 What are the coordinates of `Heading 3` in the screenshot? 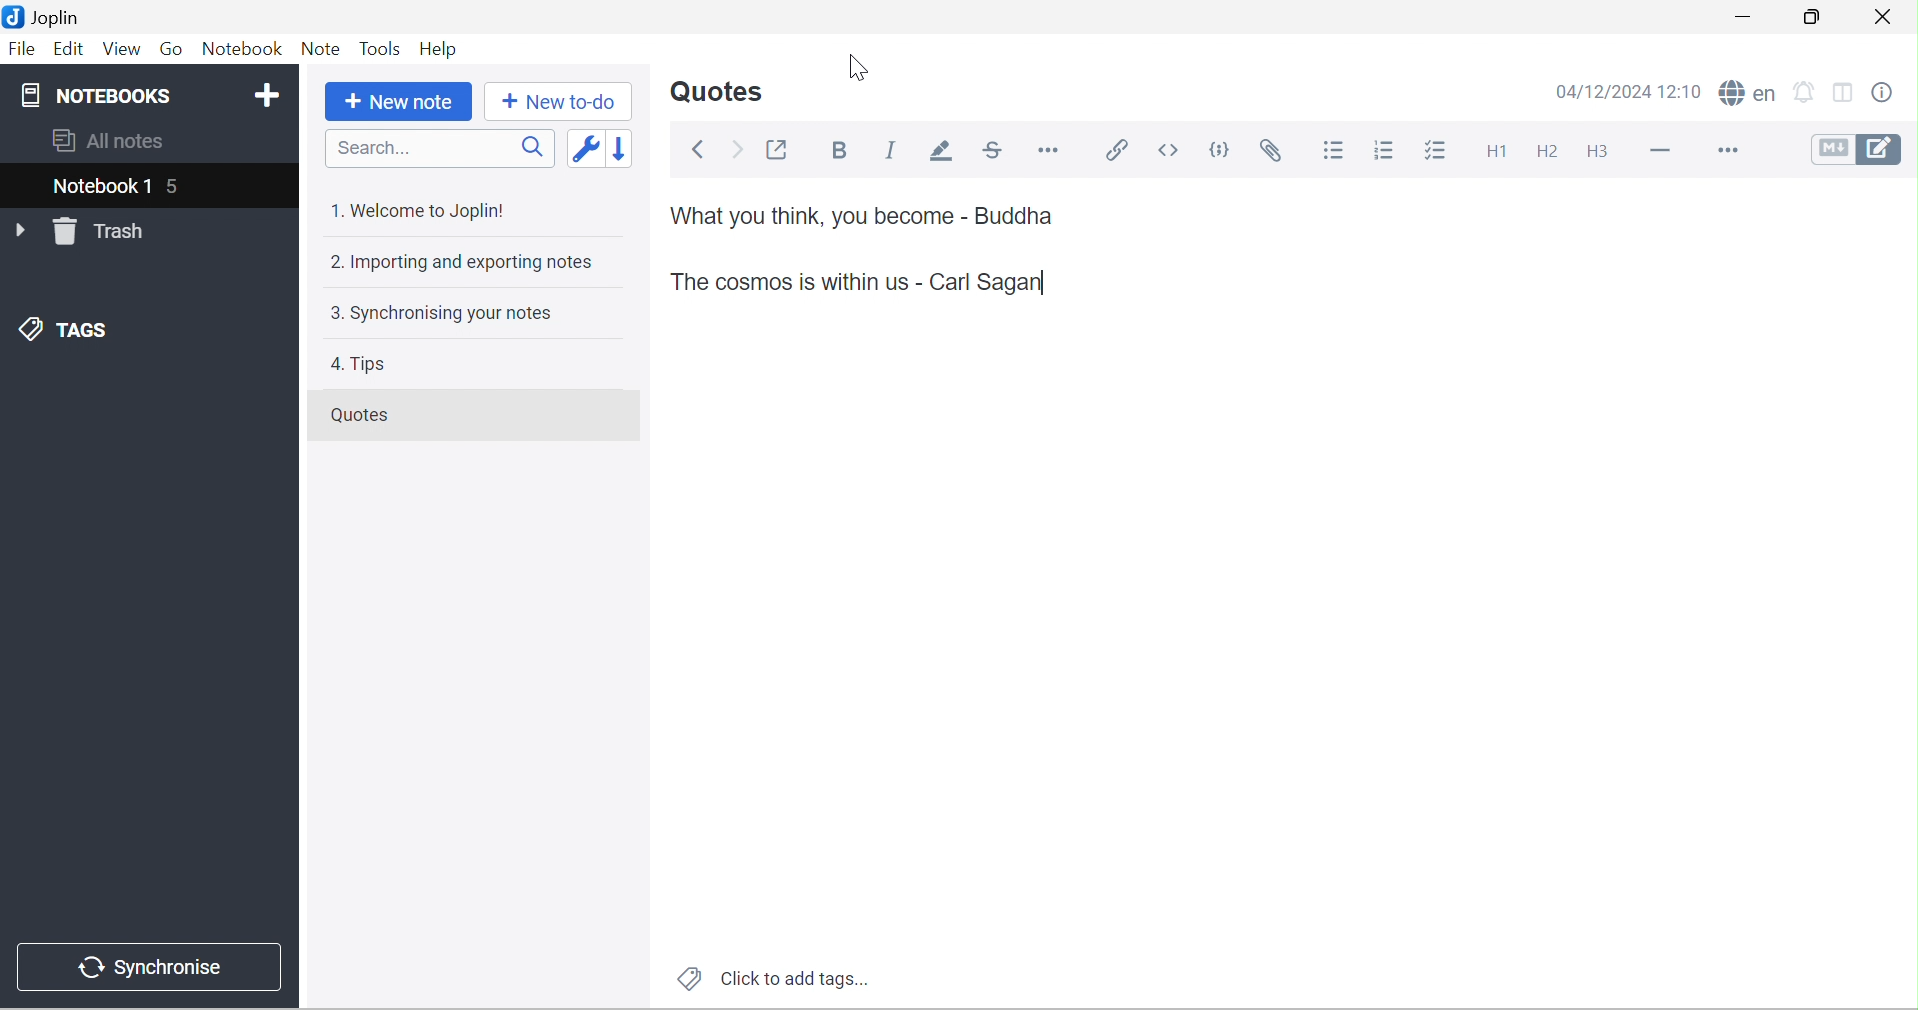 It's located at (1595, 152).